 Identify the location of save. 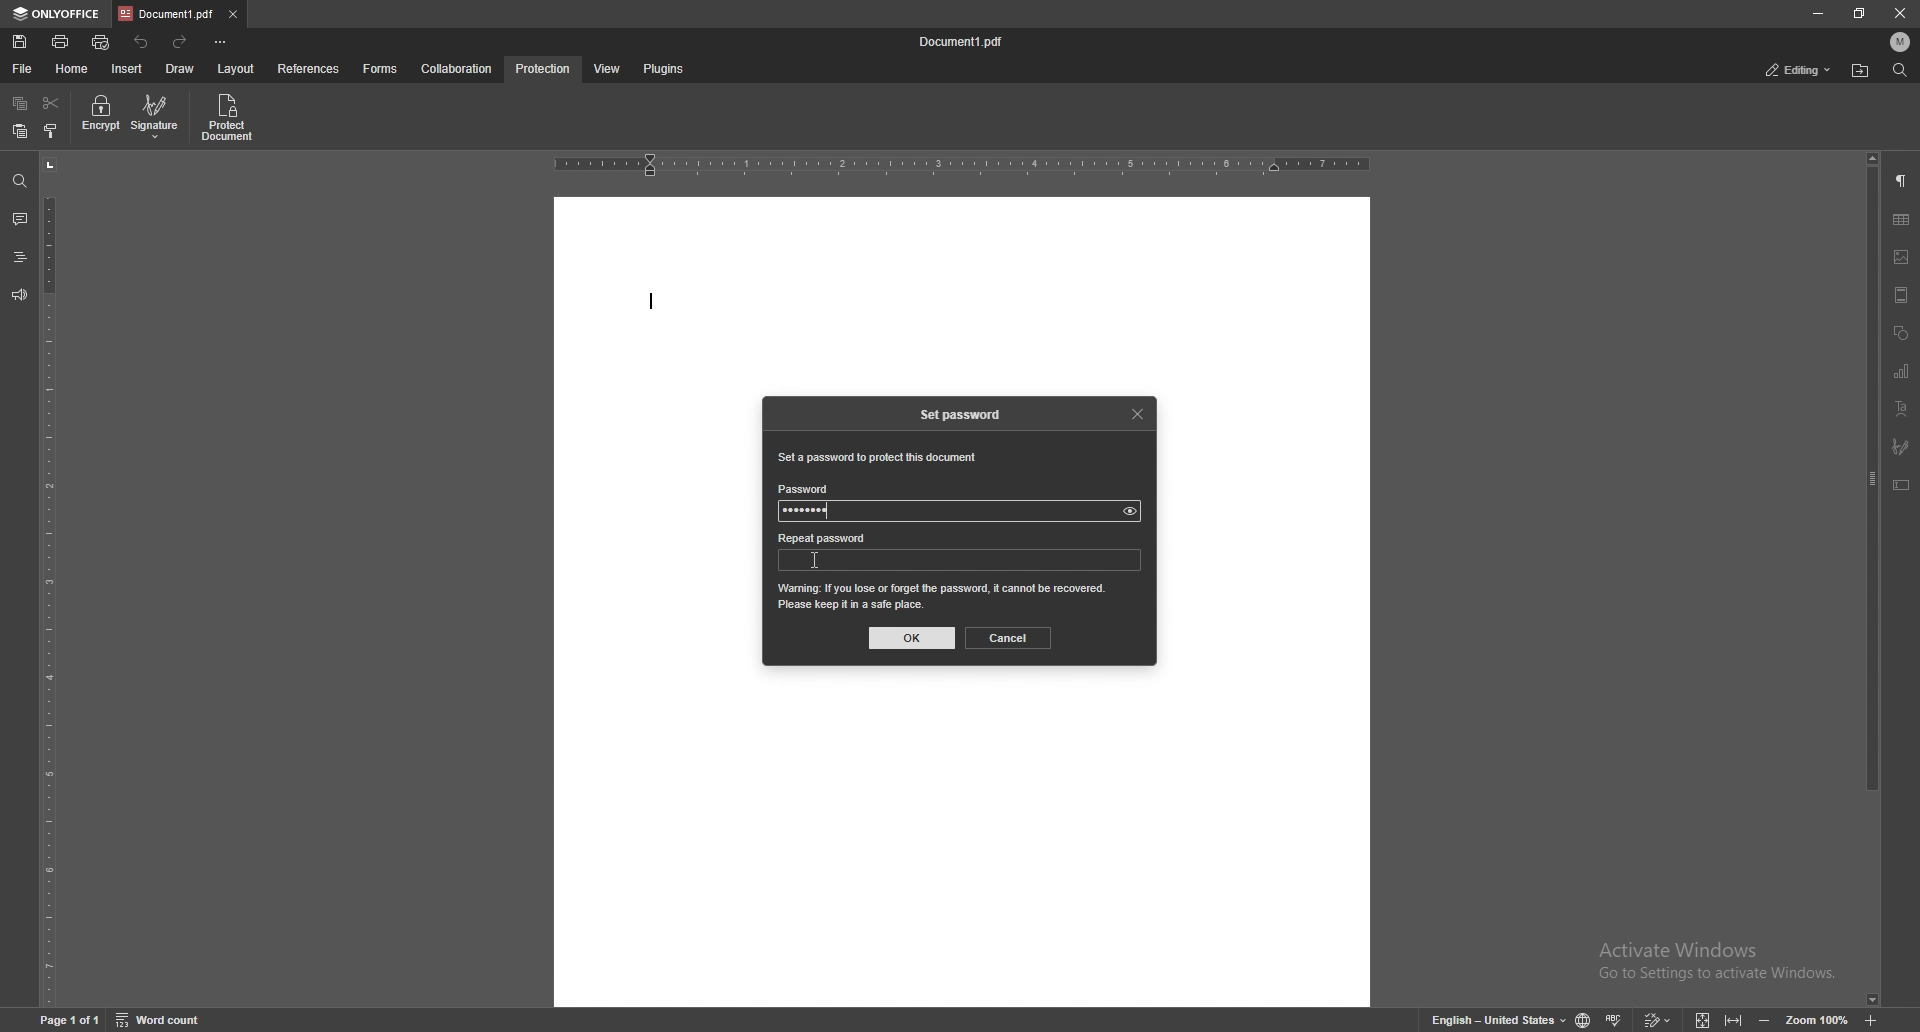
(20, 42).